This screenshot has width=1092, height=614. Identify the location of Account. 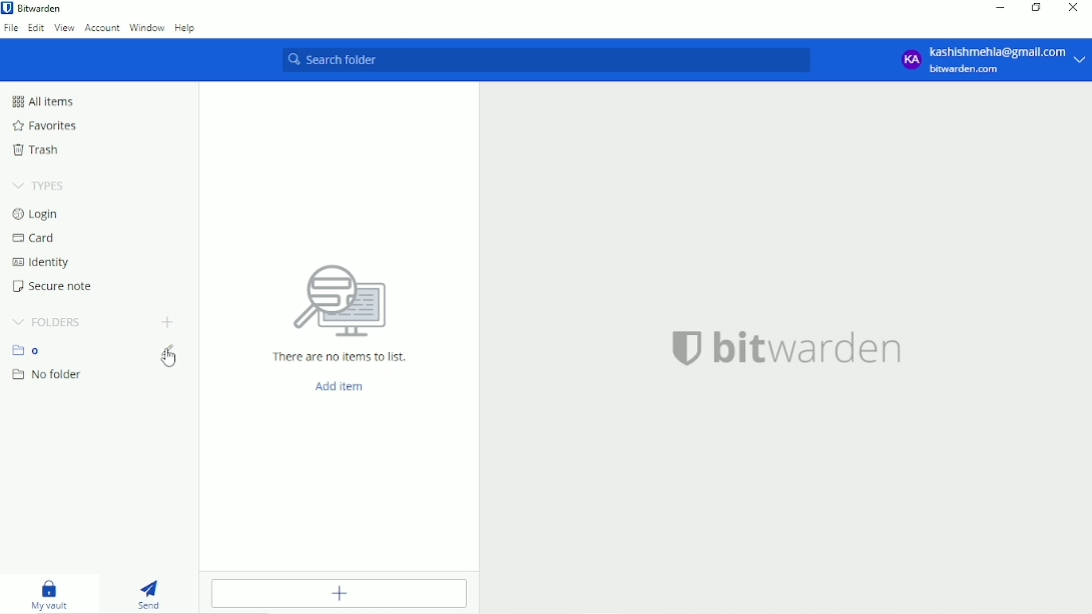
(102, 28).